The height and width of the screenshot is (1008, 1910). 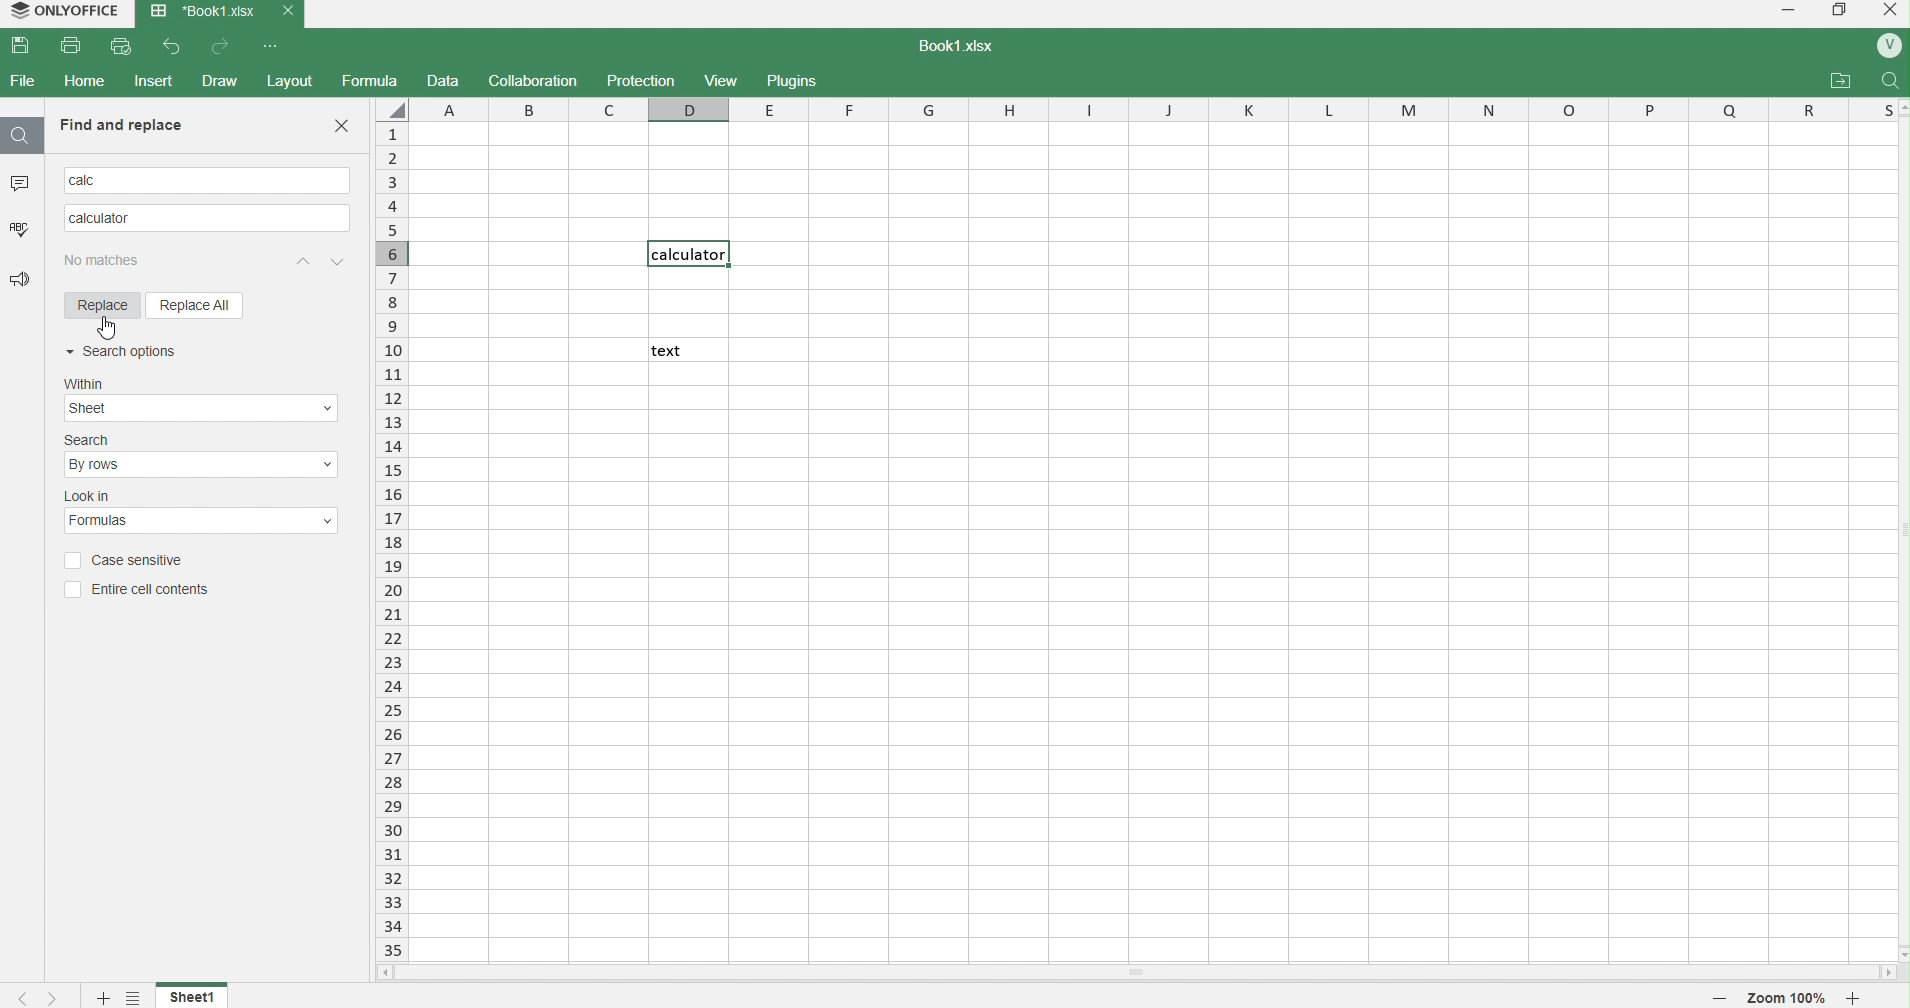 I want to click on sheet1, so click(x=75, y=673).